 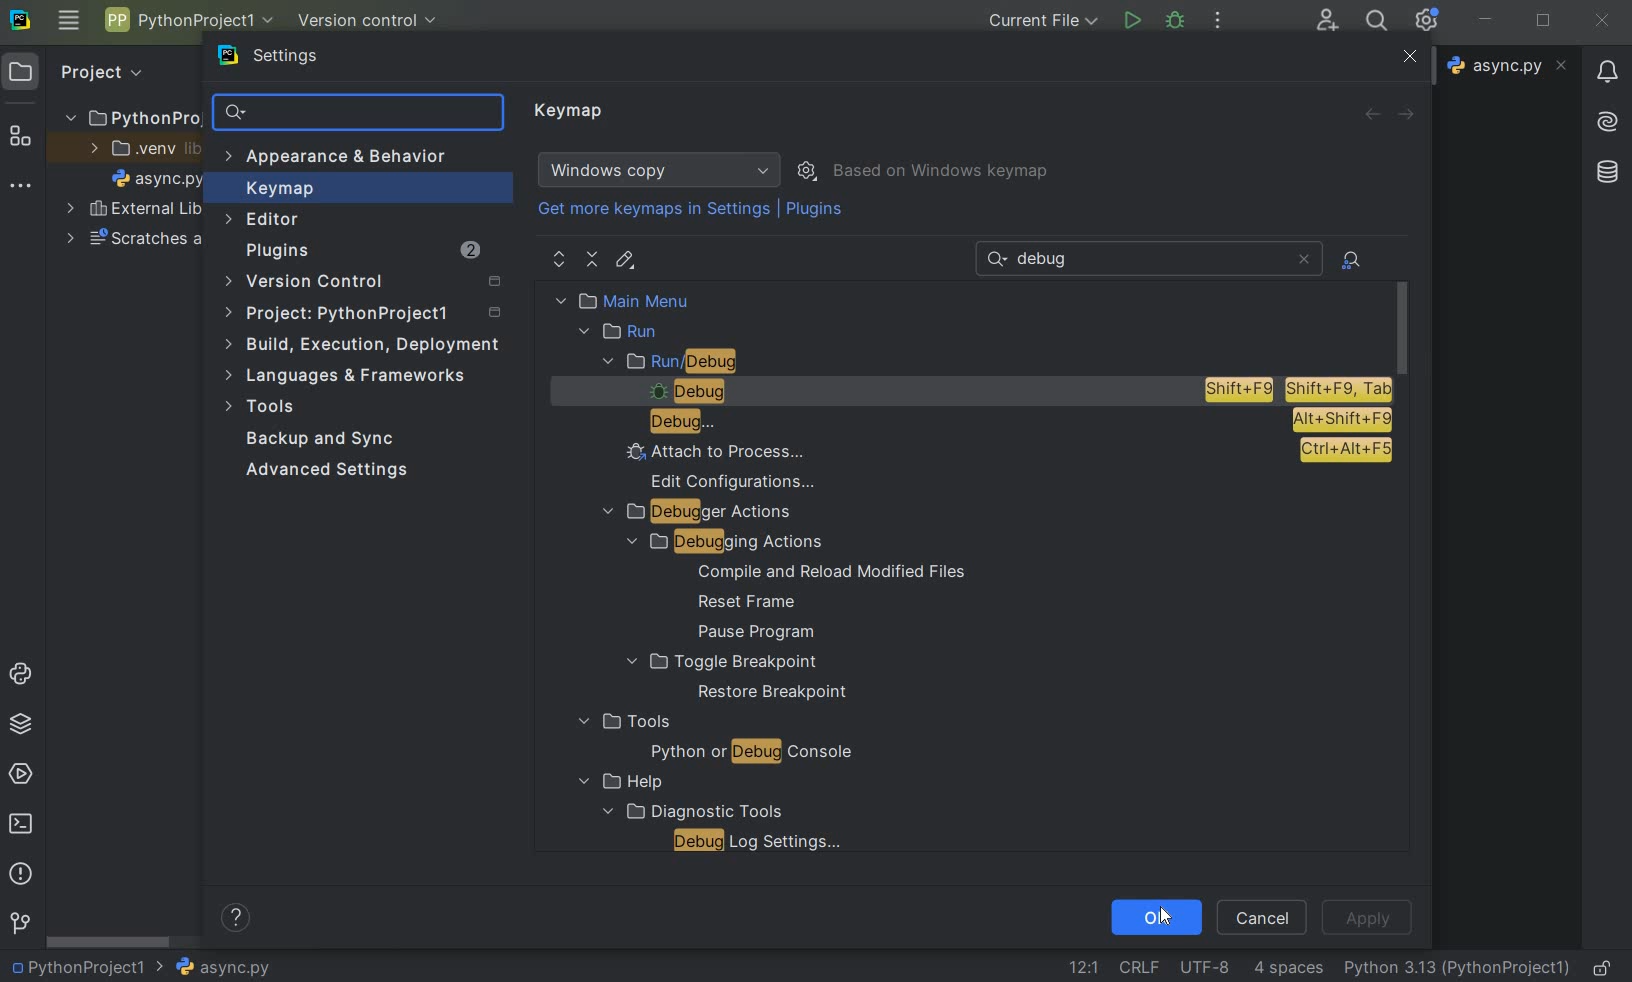 I want to click on services, so click(x=23, y=773).